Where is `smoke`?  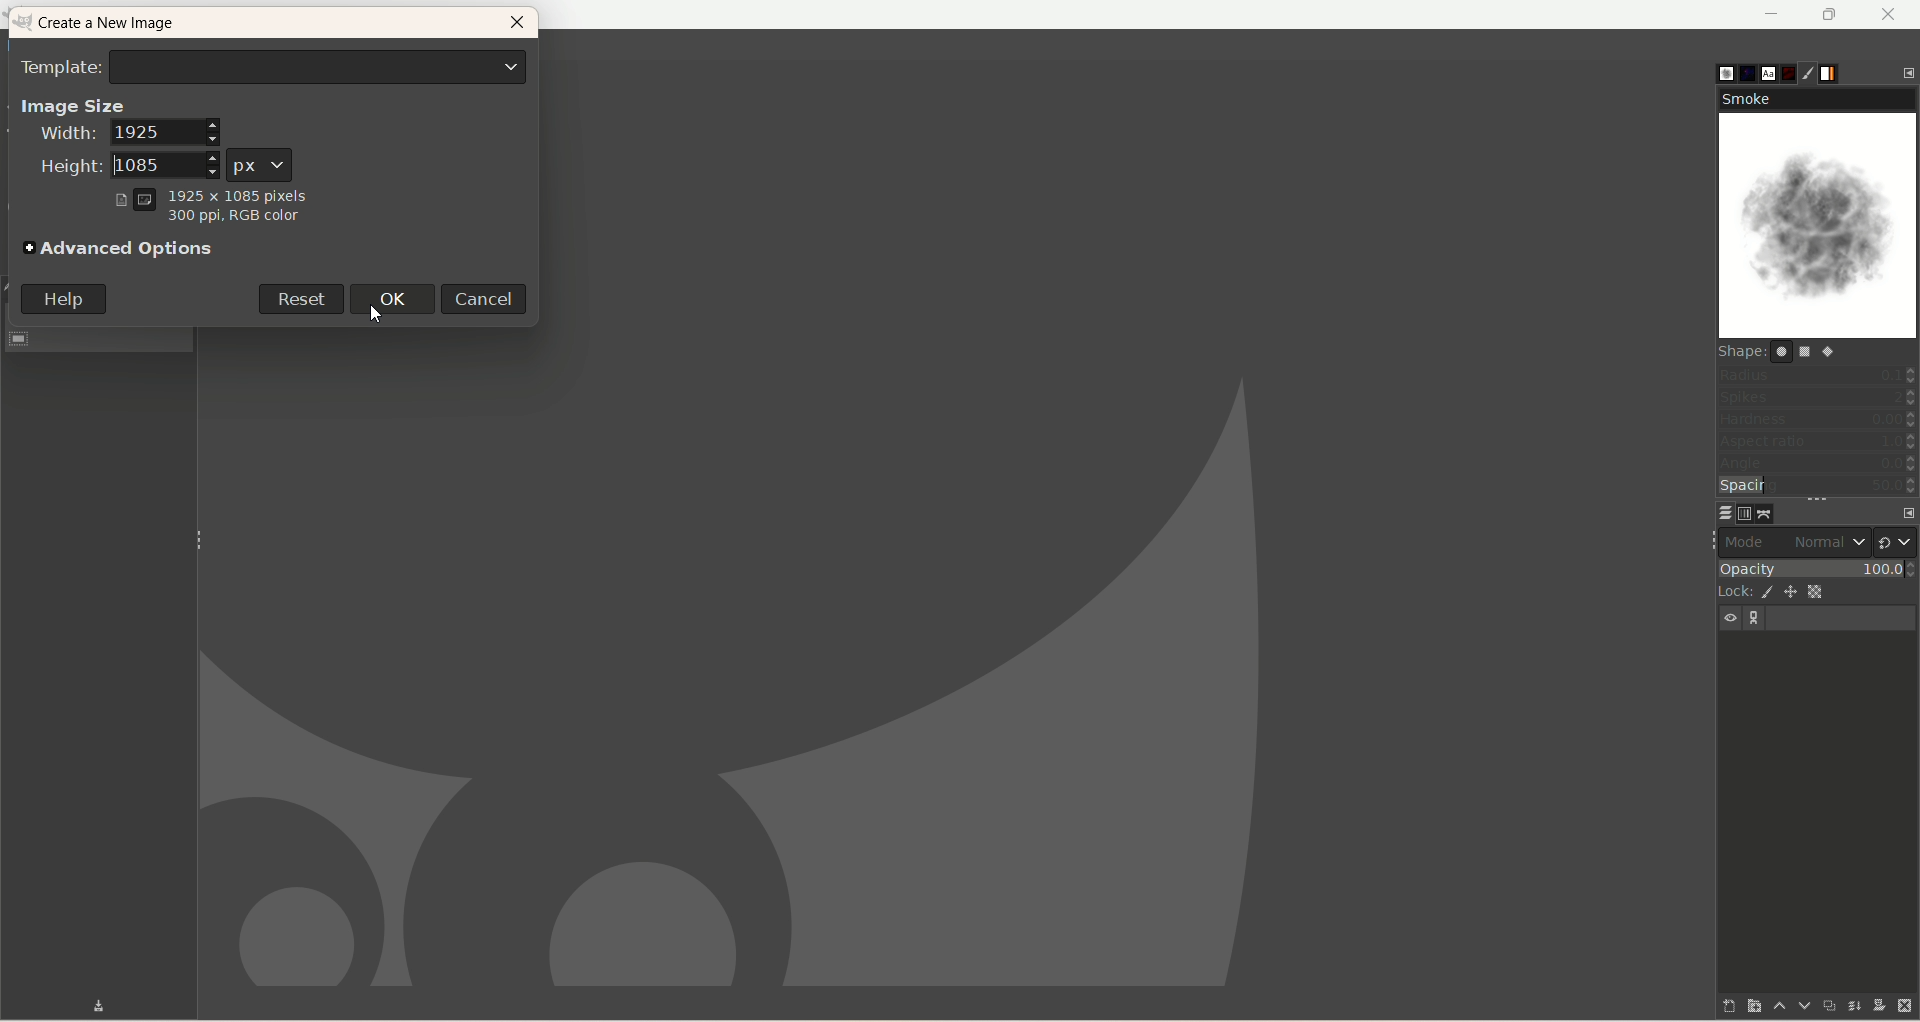 smoke is located at coordinates (1820, 214).